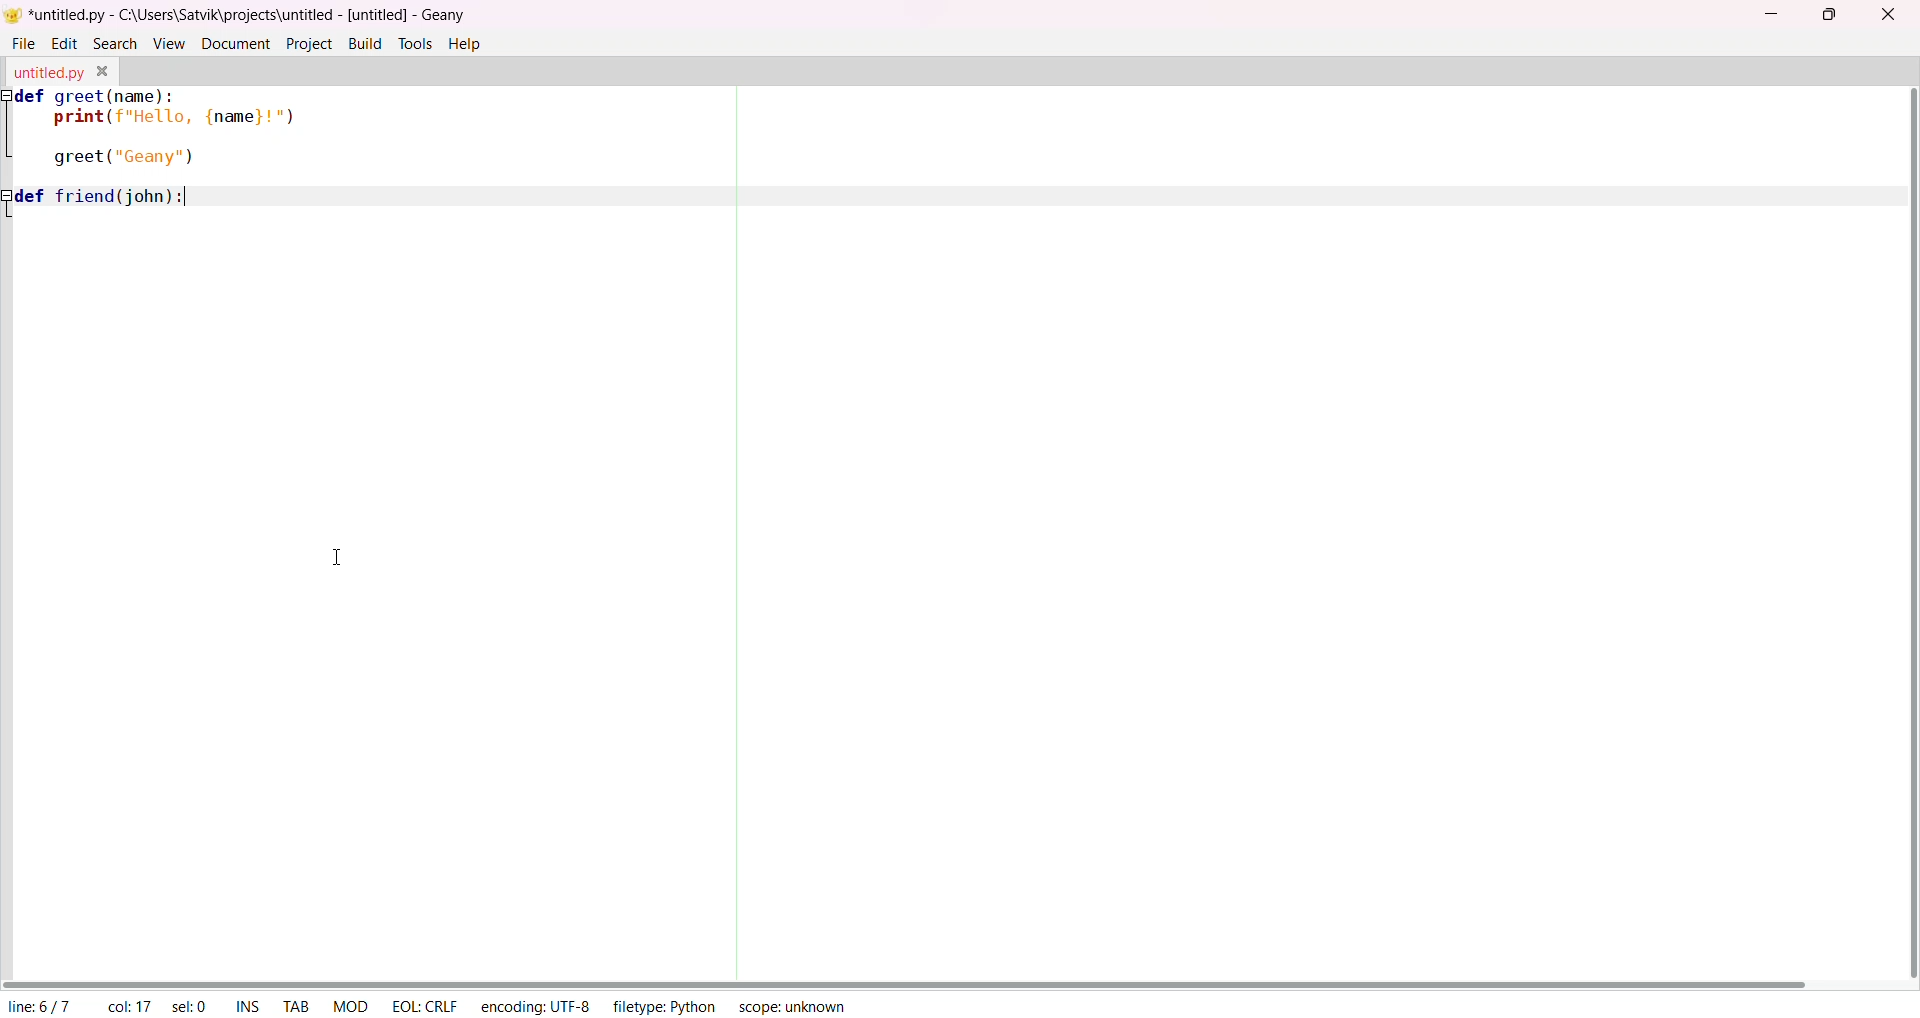  What do you see at coordinates (255, 13) in the screenshot?
I see `| *untitled.py - C:\Users\Satvik\projects\untitled - [untitled] - Geany` at bounding box center [255, 13].